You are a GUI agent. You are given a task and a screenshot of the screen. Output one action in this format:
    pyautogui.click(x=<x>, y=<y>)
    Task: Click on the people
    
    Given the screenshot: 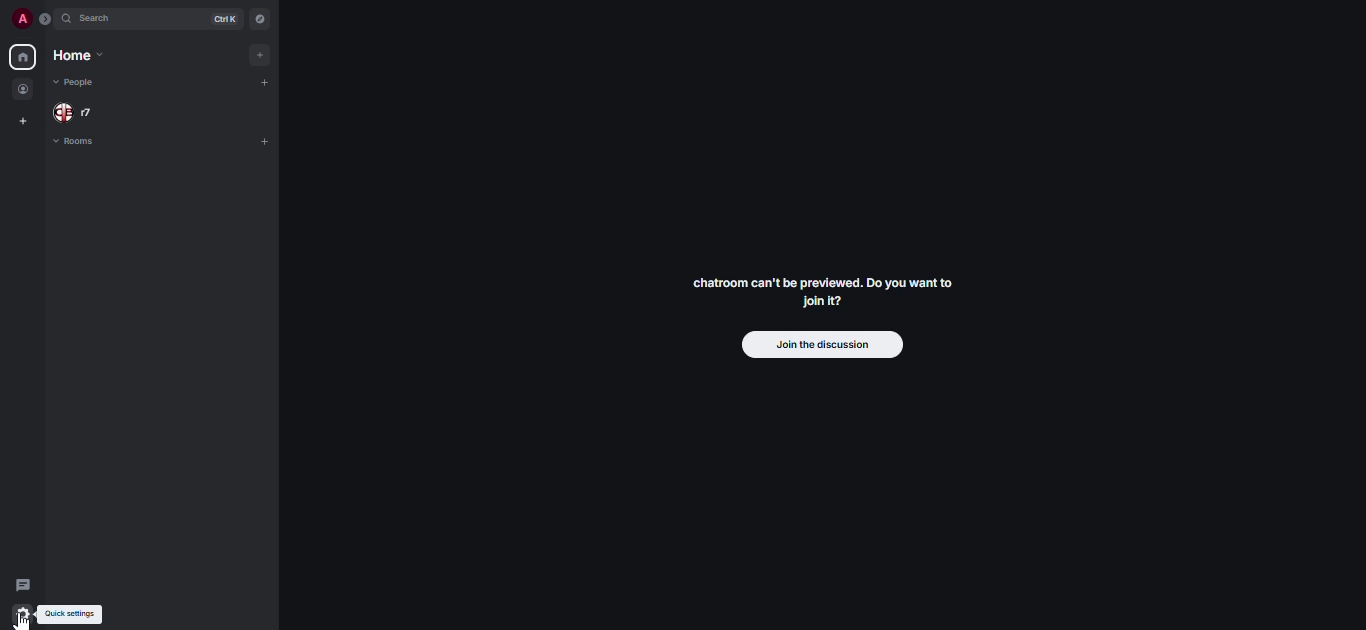 What is the action you would take?
    pyautogui.click(x=80, y=112)
    